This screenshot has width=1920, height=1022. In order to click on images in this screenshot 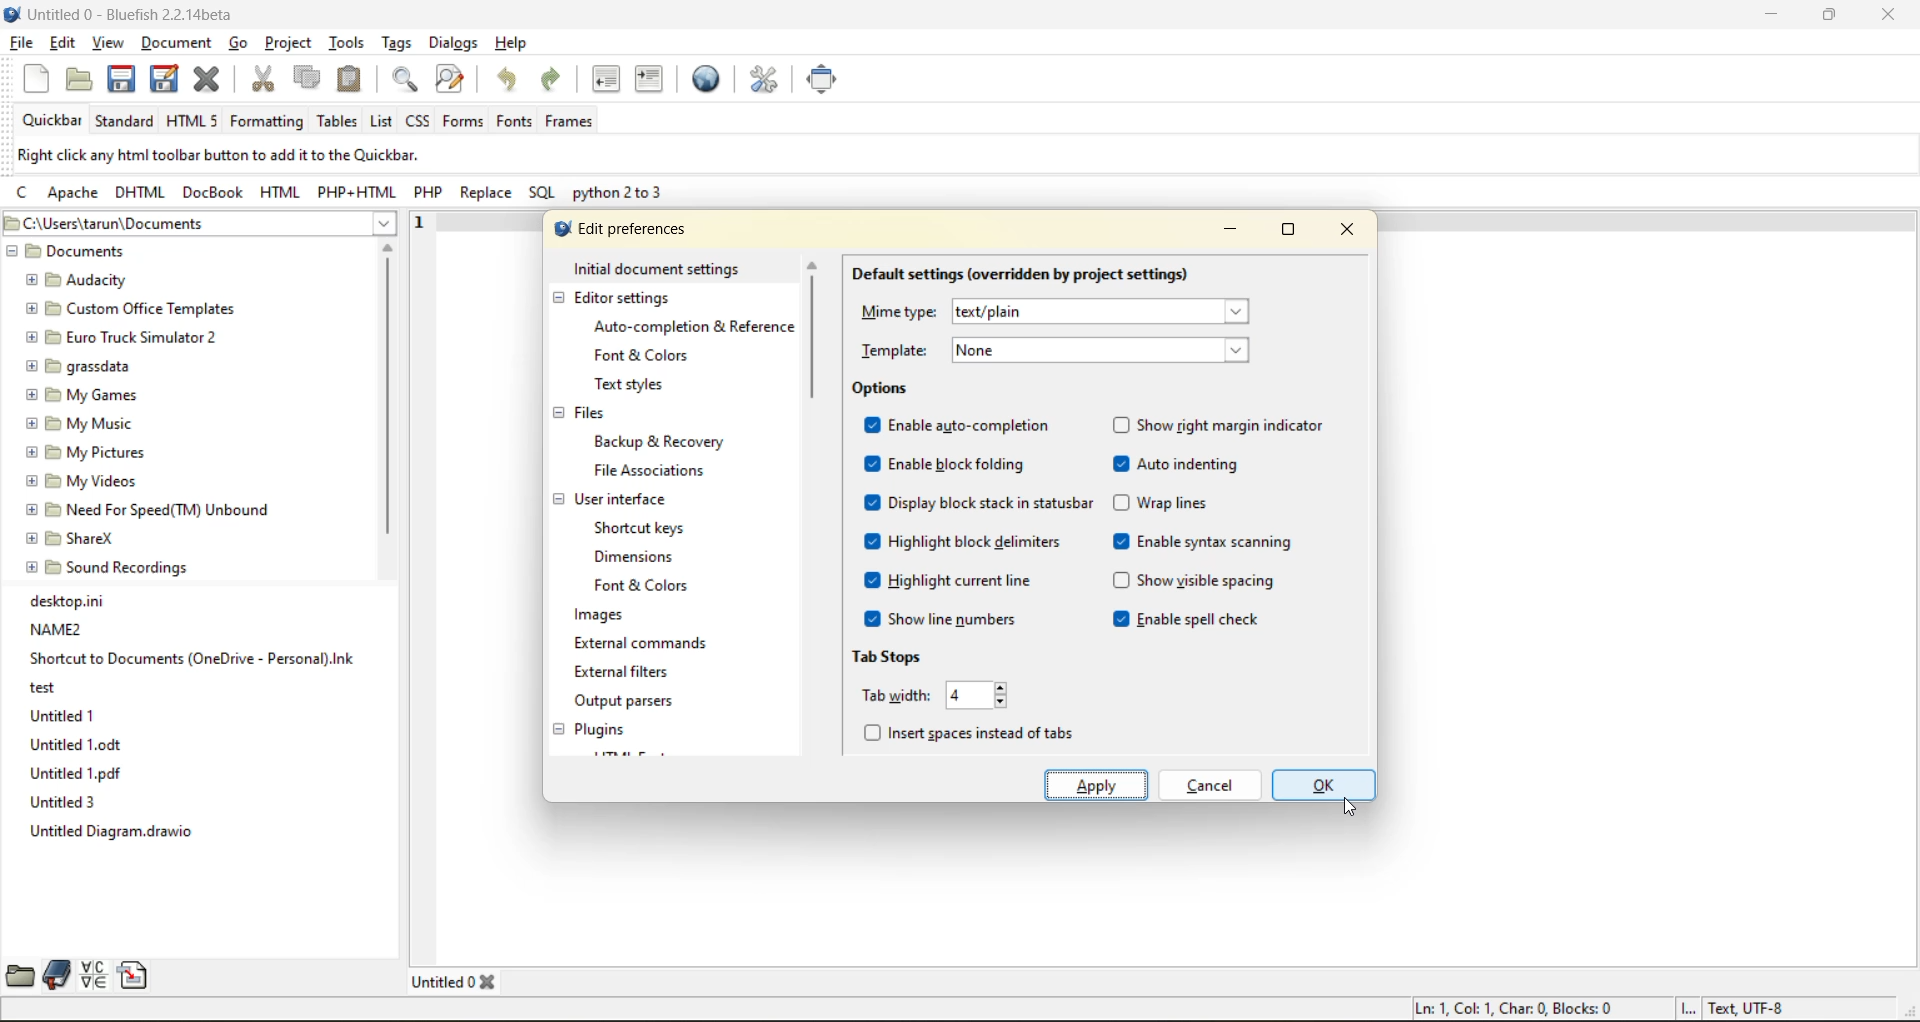, I will do `click(599, 617)`.